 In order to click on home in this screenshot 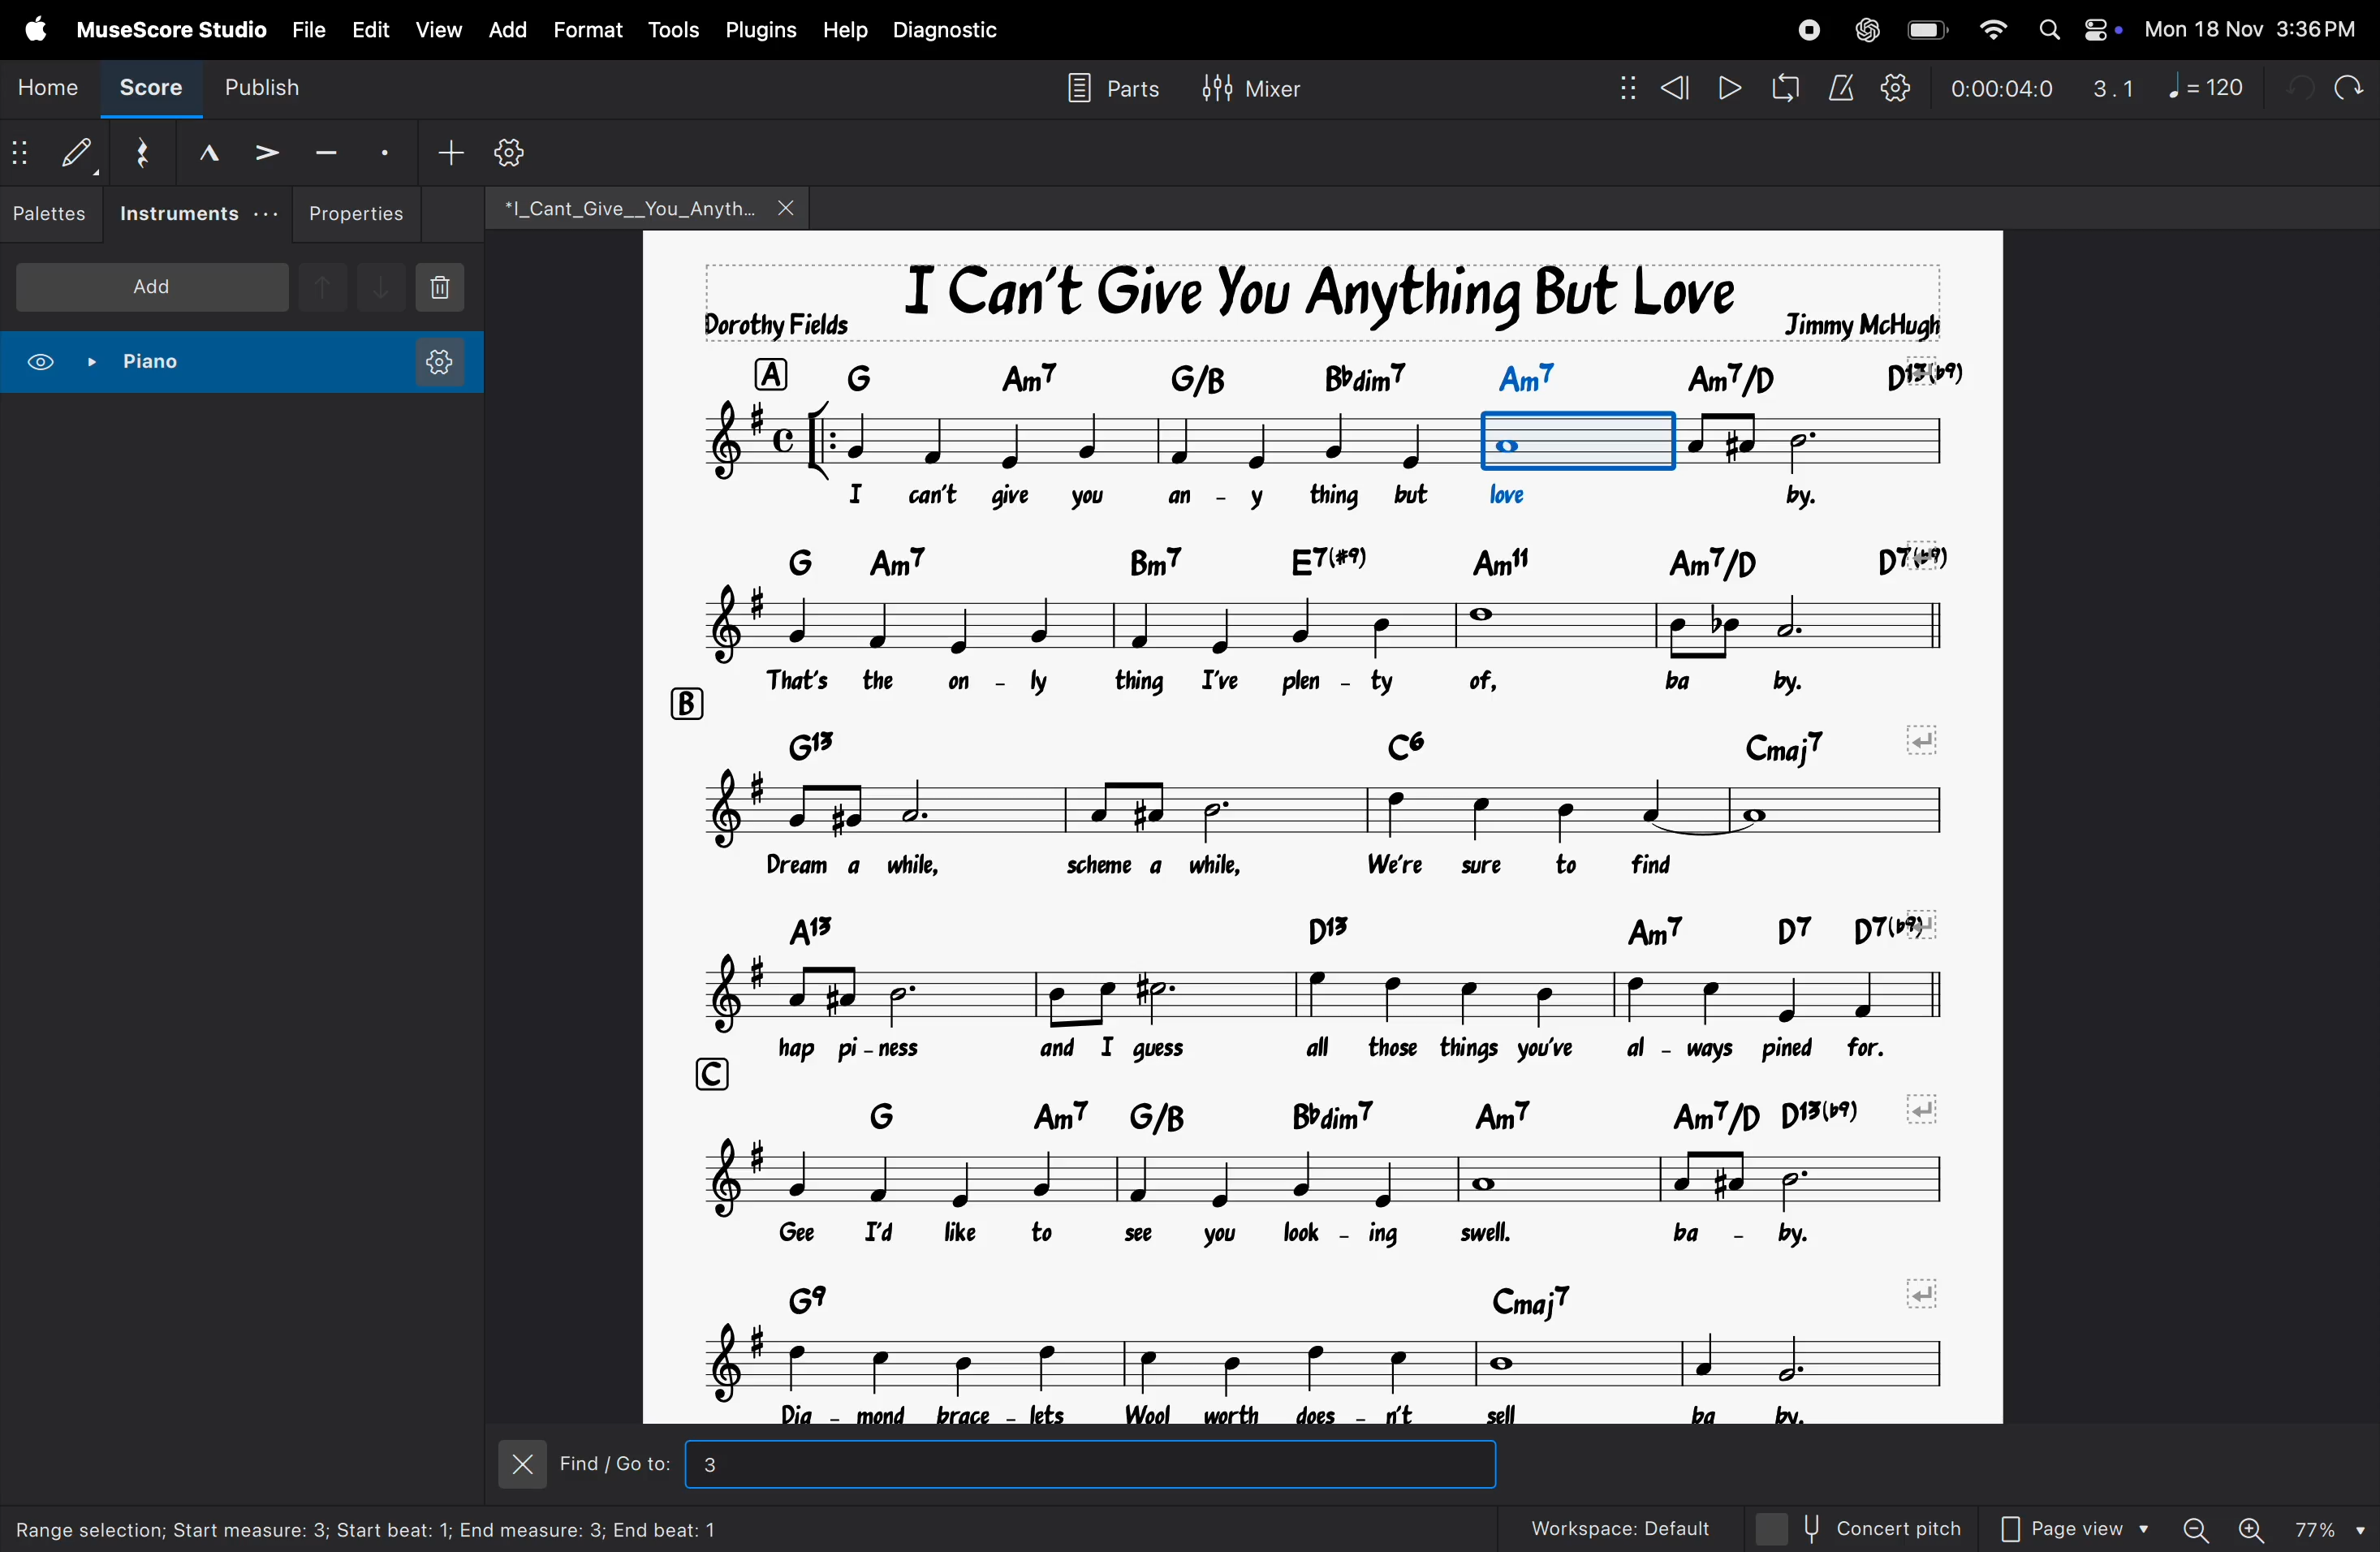, I will do `click(44, 85)`.